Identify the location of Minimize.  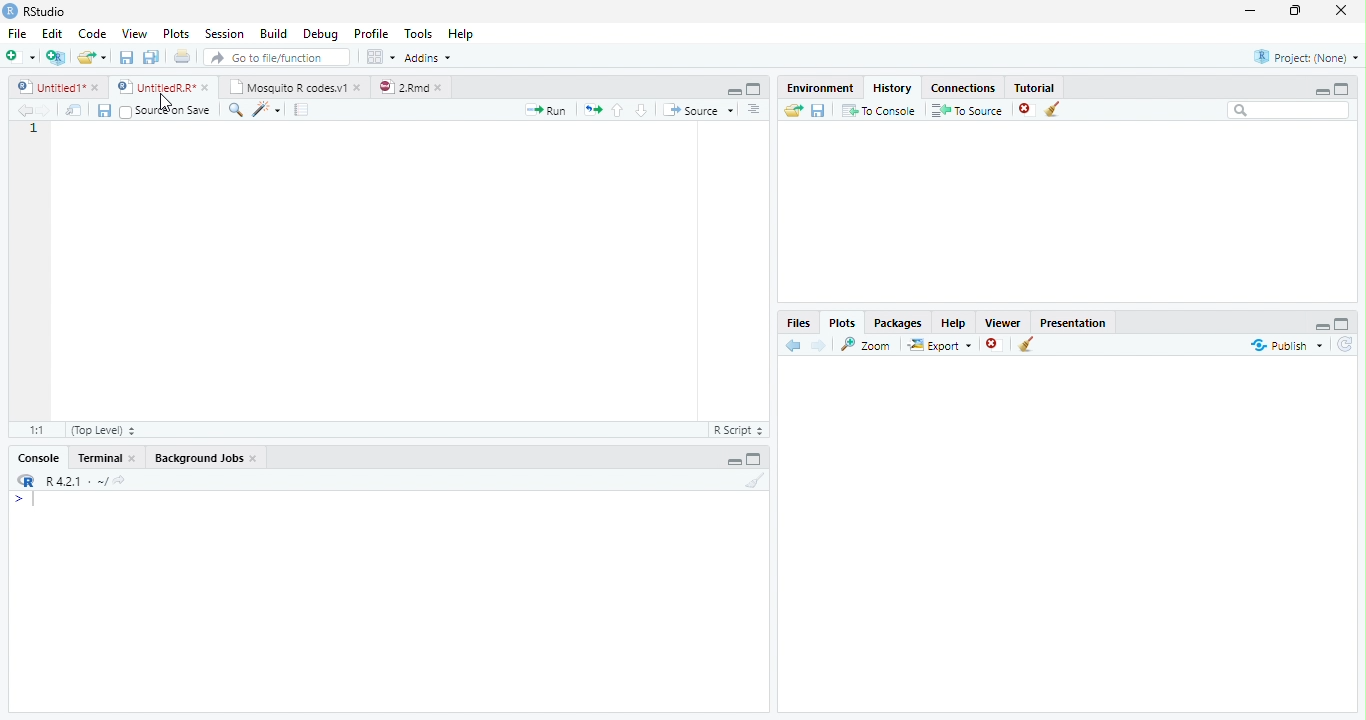
(1251, 11).